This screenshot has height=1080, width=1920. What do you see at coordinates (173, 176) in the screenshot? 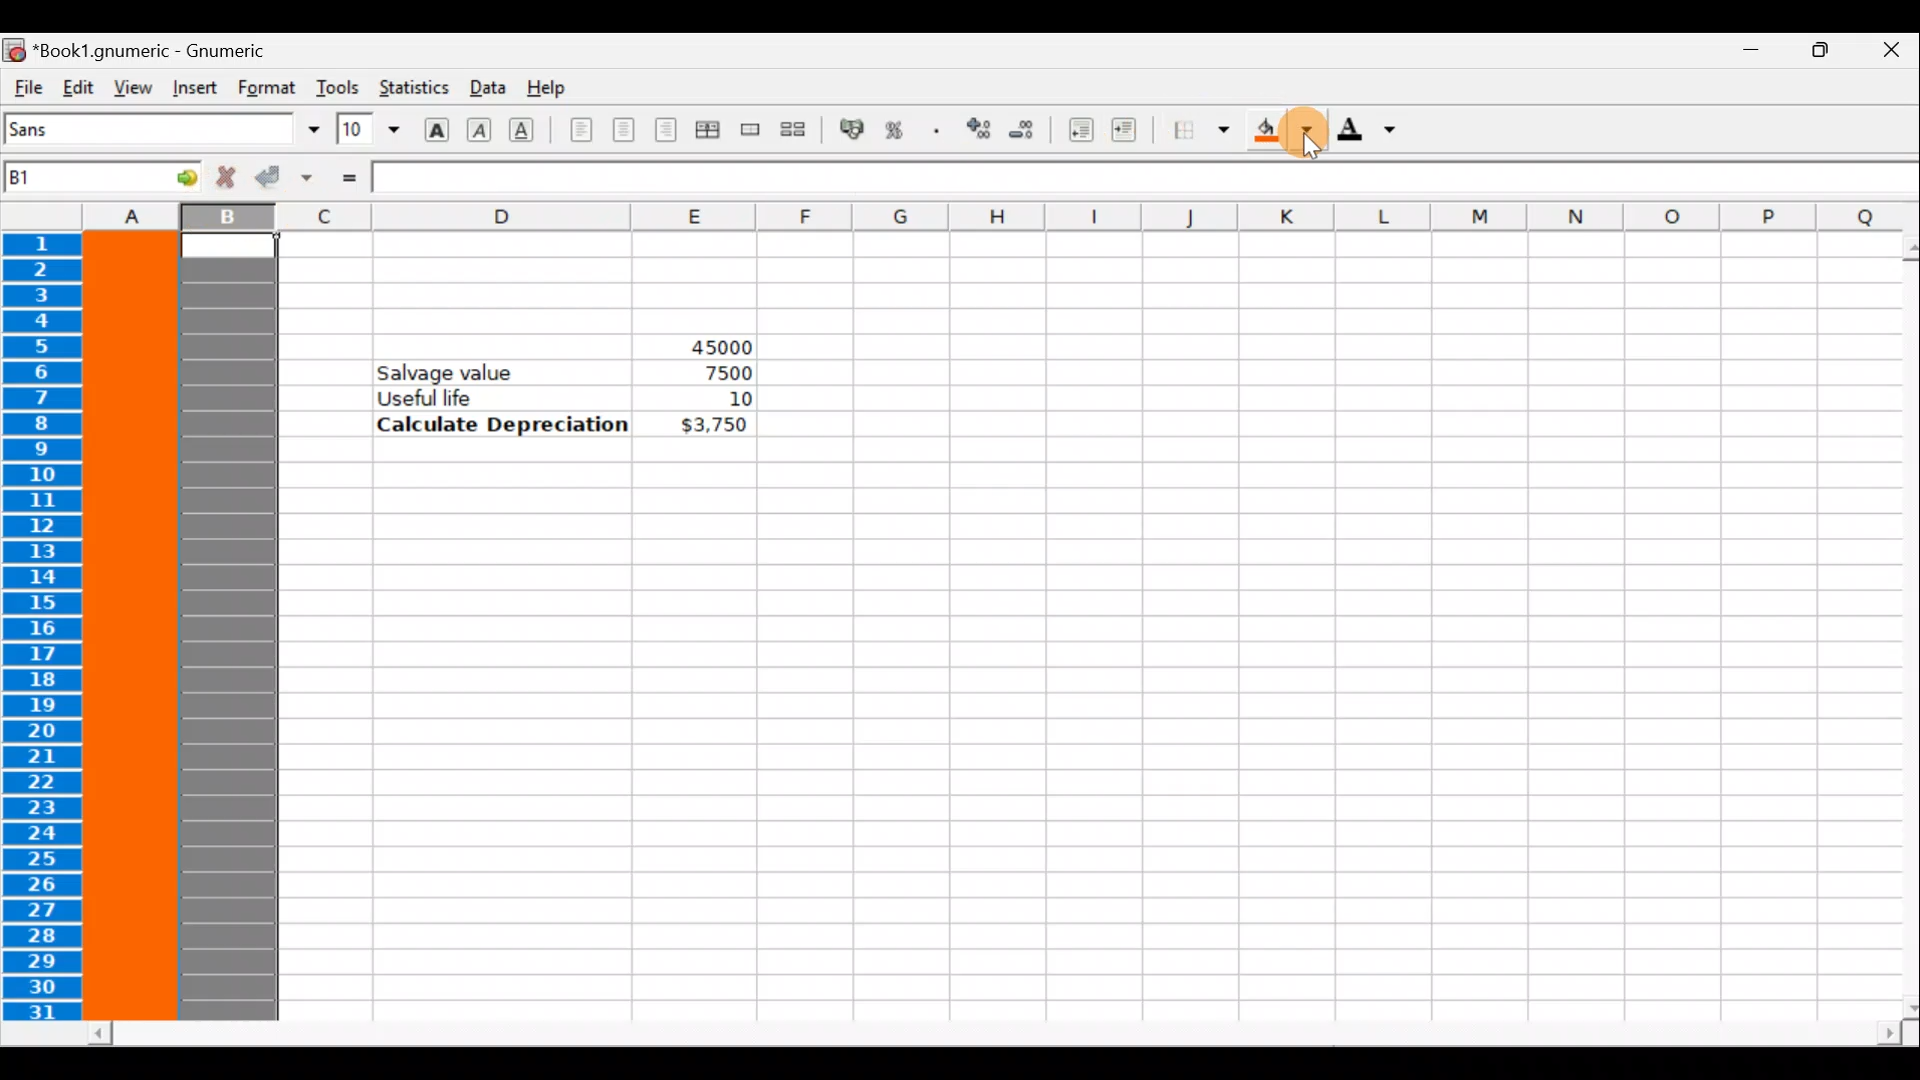
I see `Go to` at bounding box center [173, 176].